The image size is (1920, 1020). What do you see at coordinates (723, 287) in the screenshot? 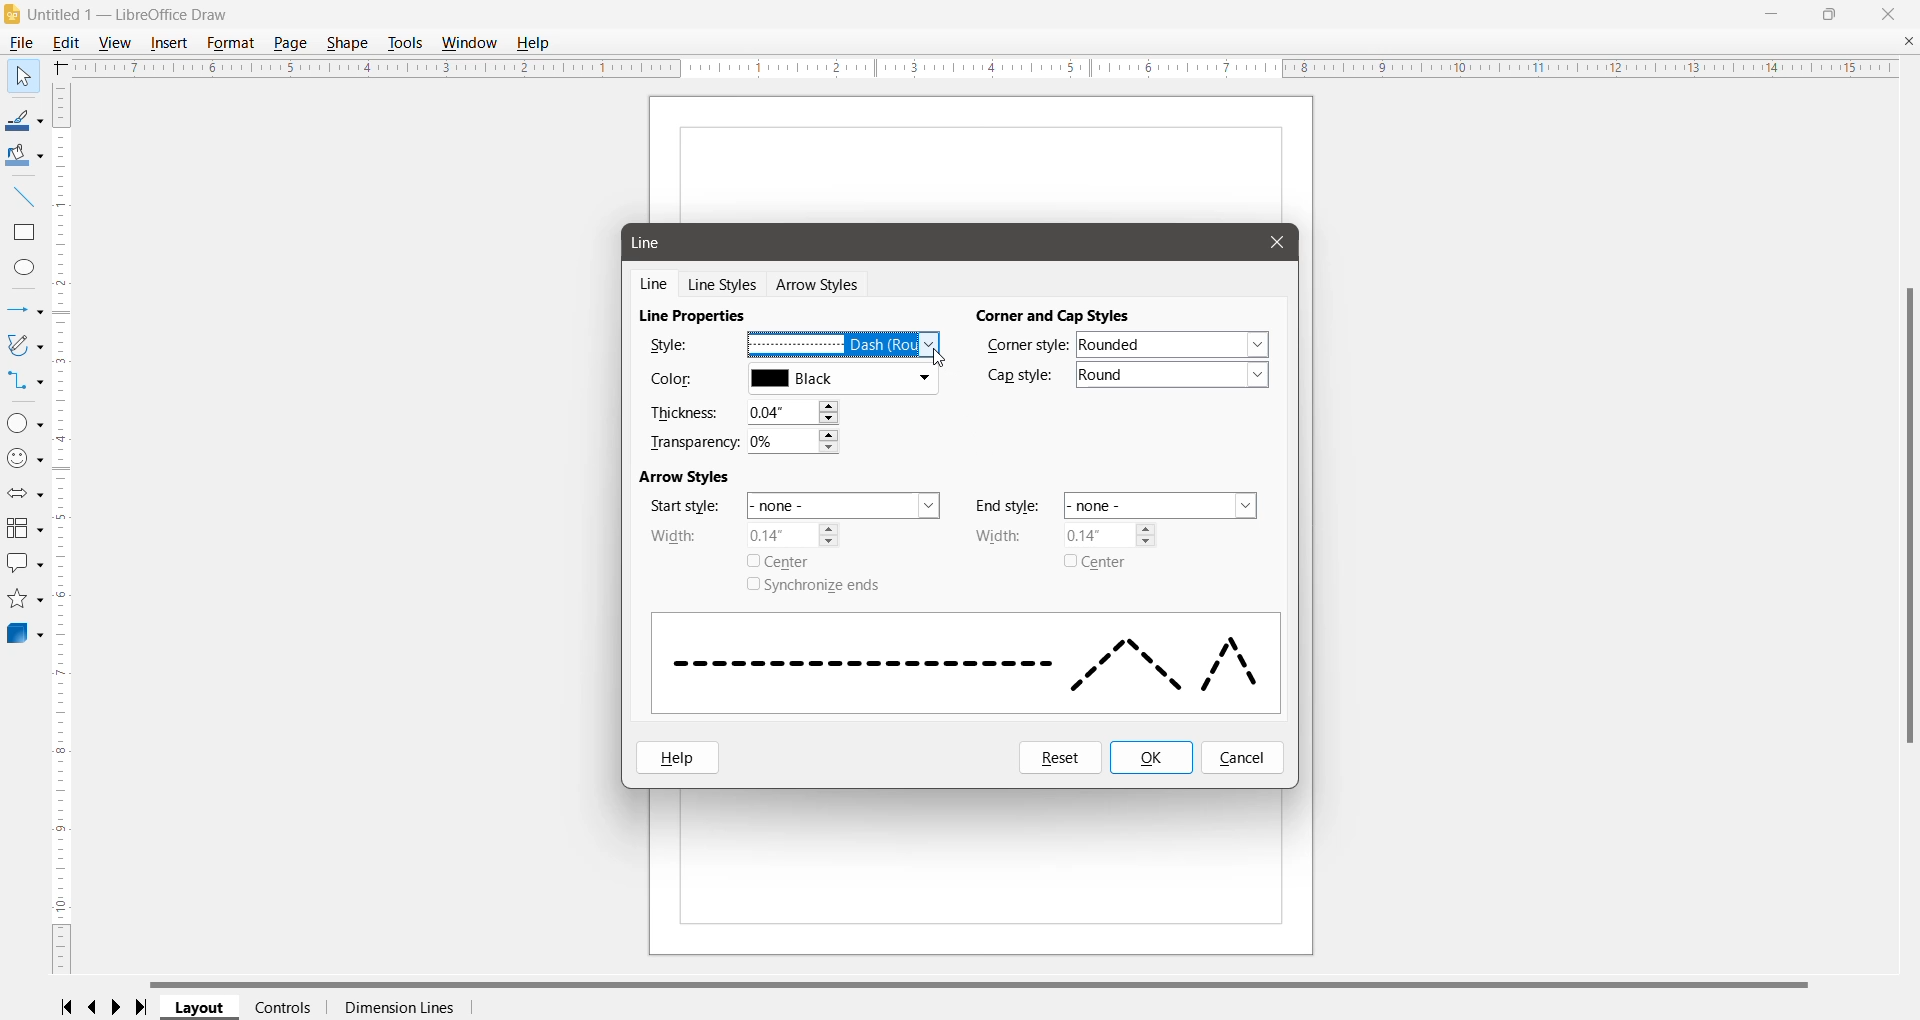
I see `Line Styles` at bounding box center [723, 287].